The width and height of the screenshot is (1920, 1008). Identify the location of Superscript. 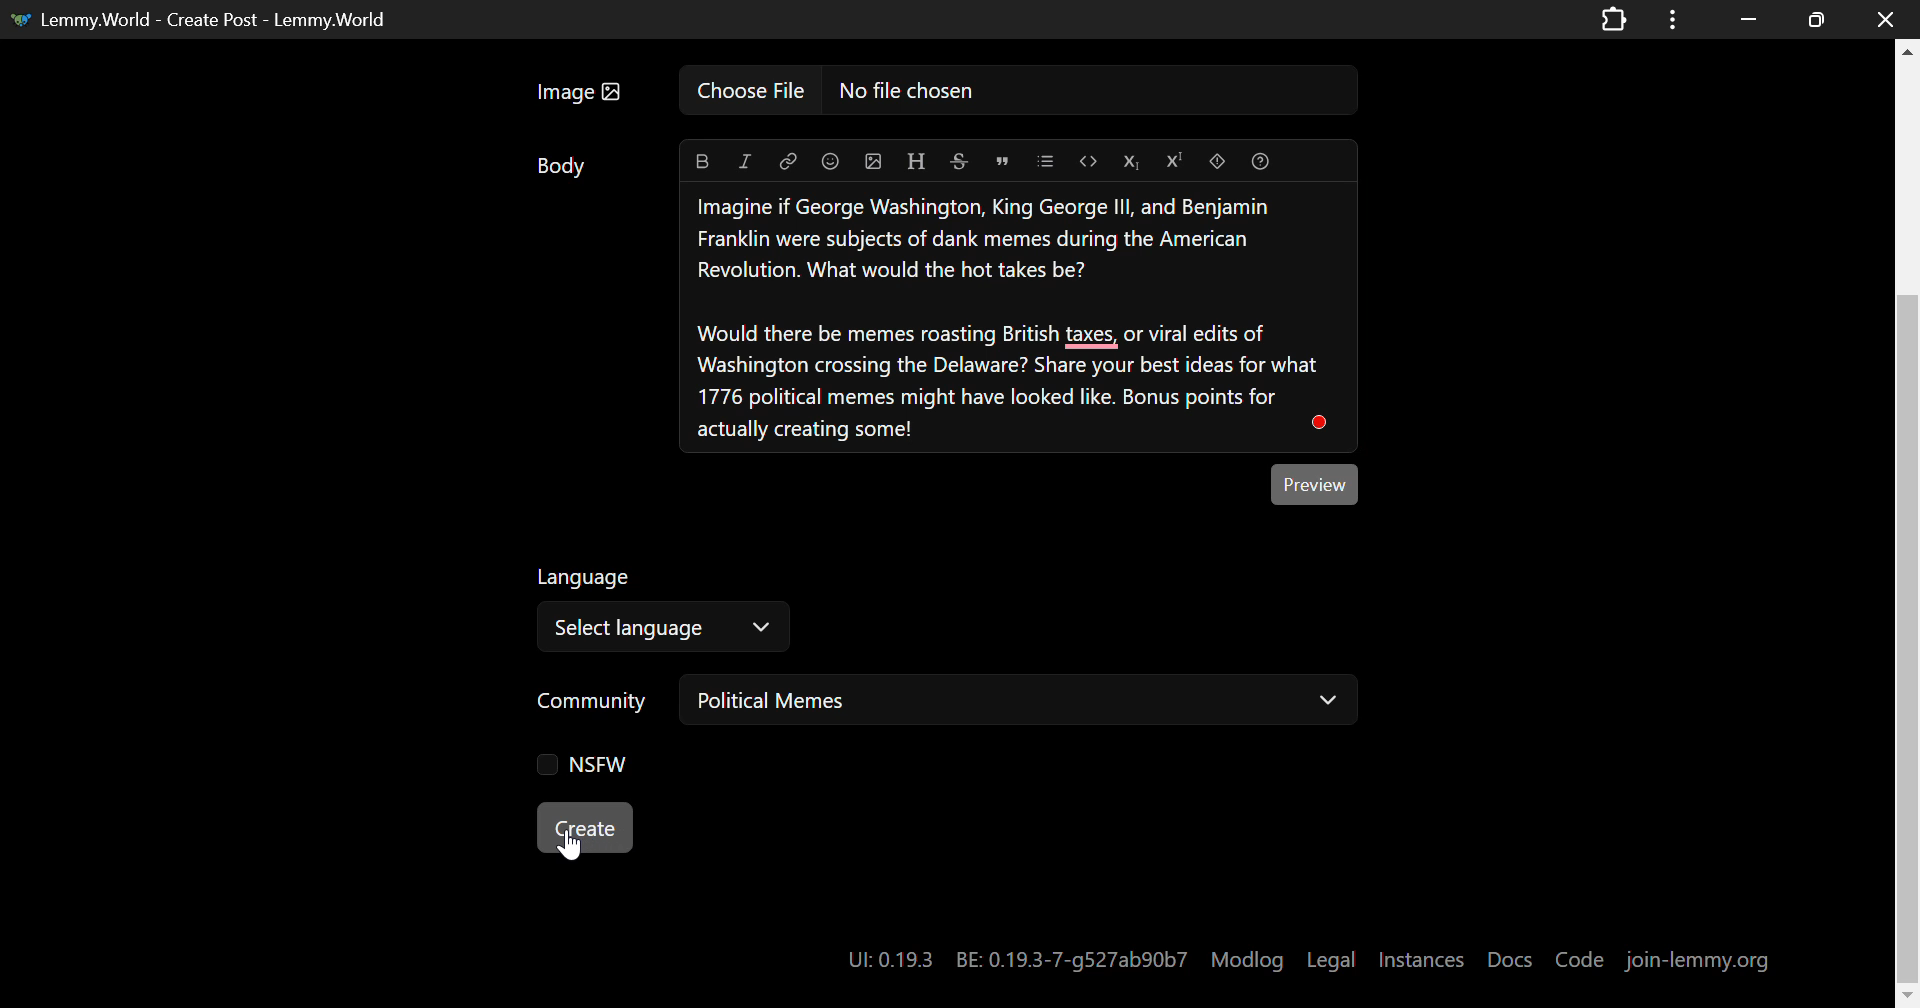
(1175, 162).